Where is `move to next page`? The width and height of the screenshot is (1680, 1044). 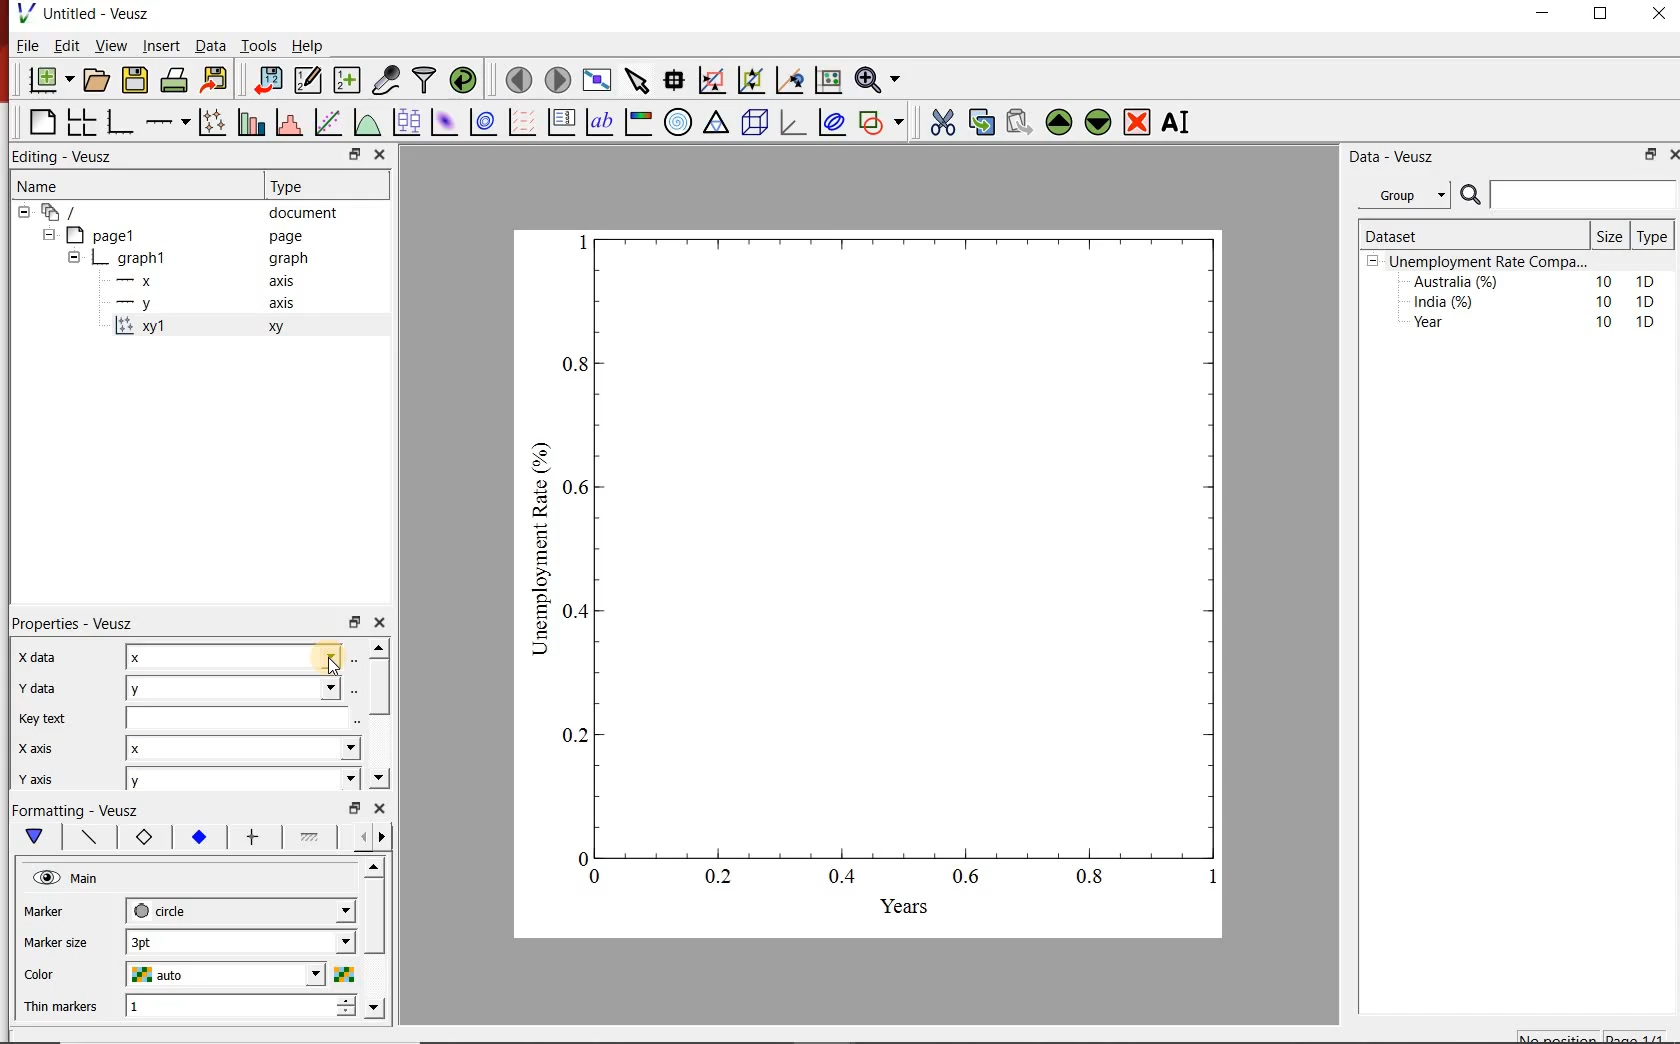
move to next page is located at coordinates (559, 80).